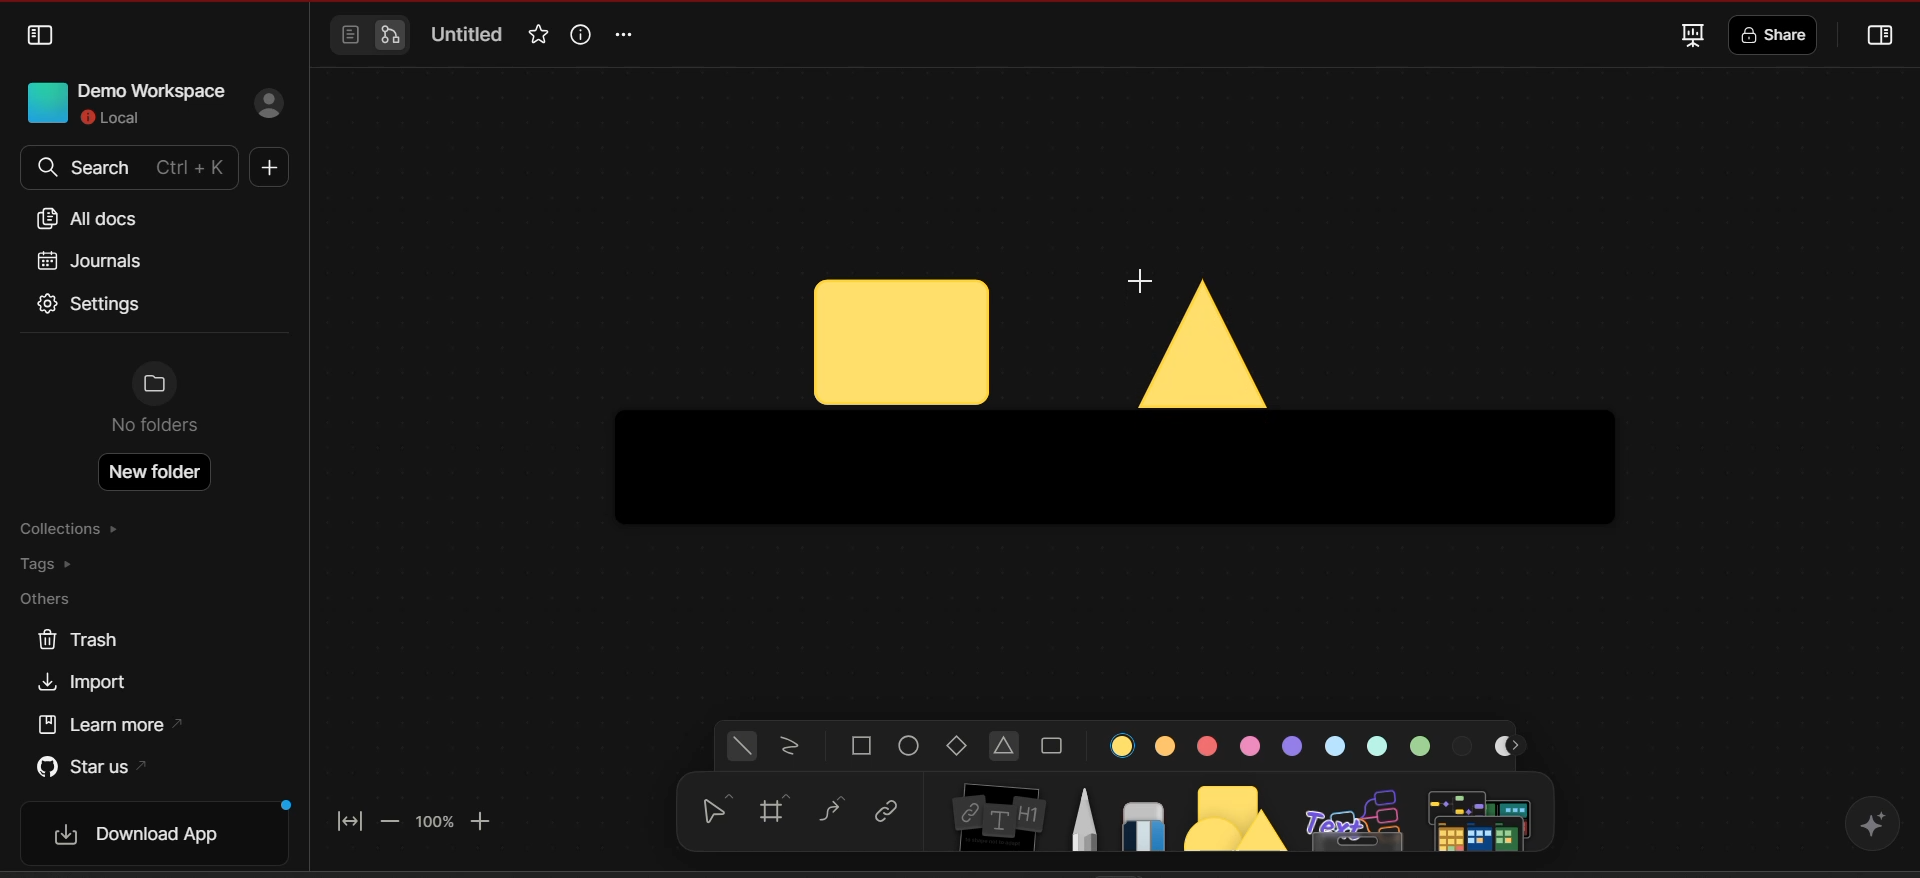  I want to click on Untitled, so click(468, 36).